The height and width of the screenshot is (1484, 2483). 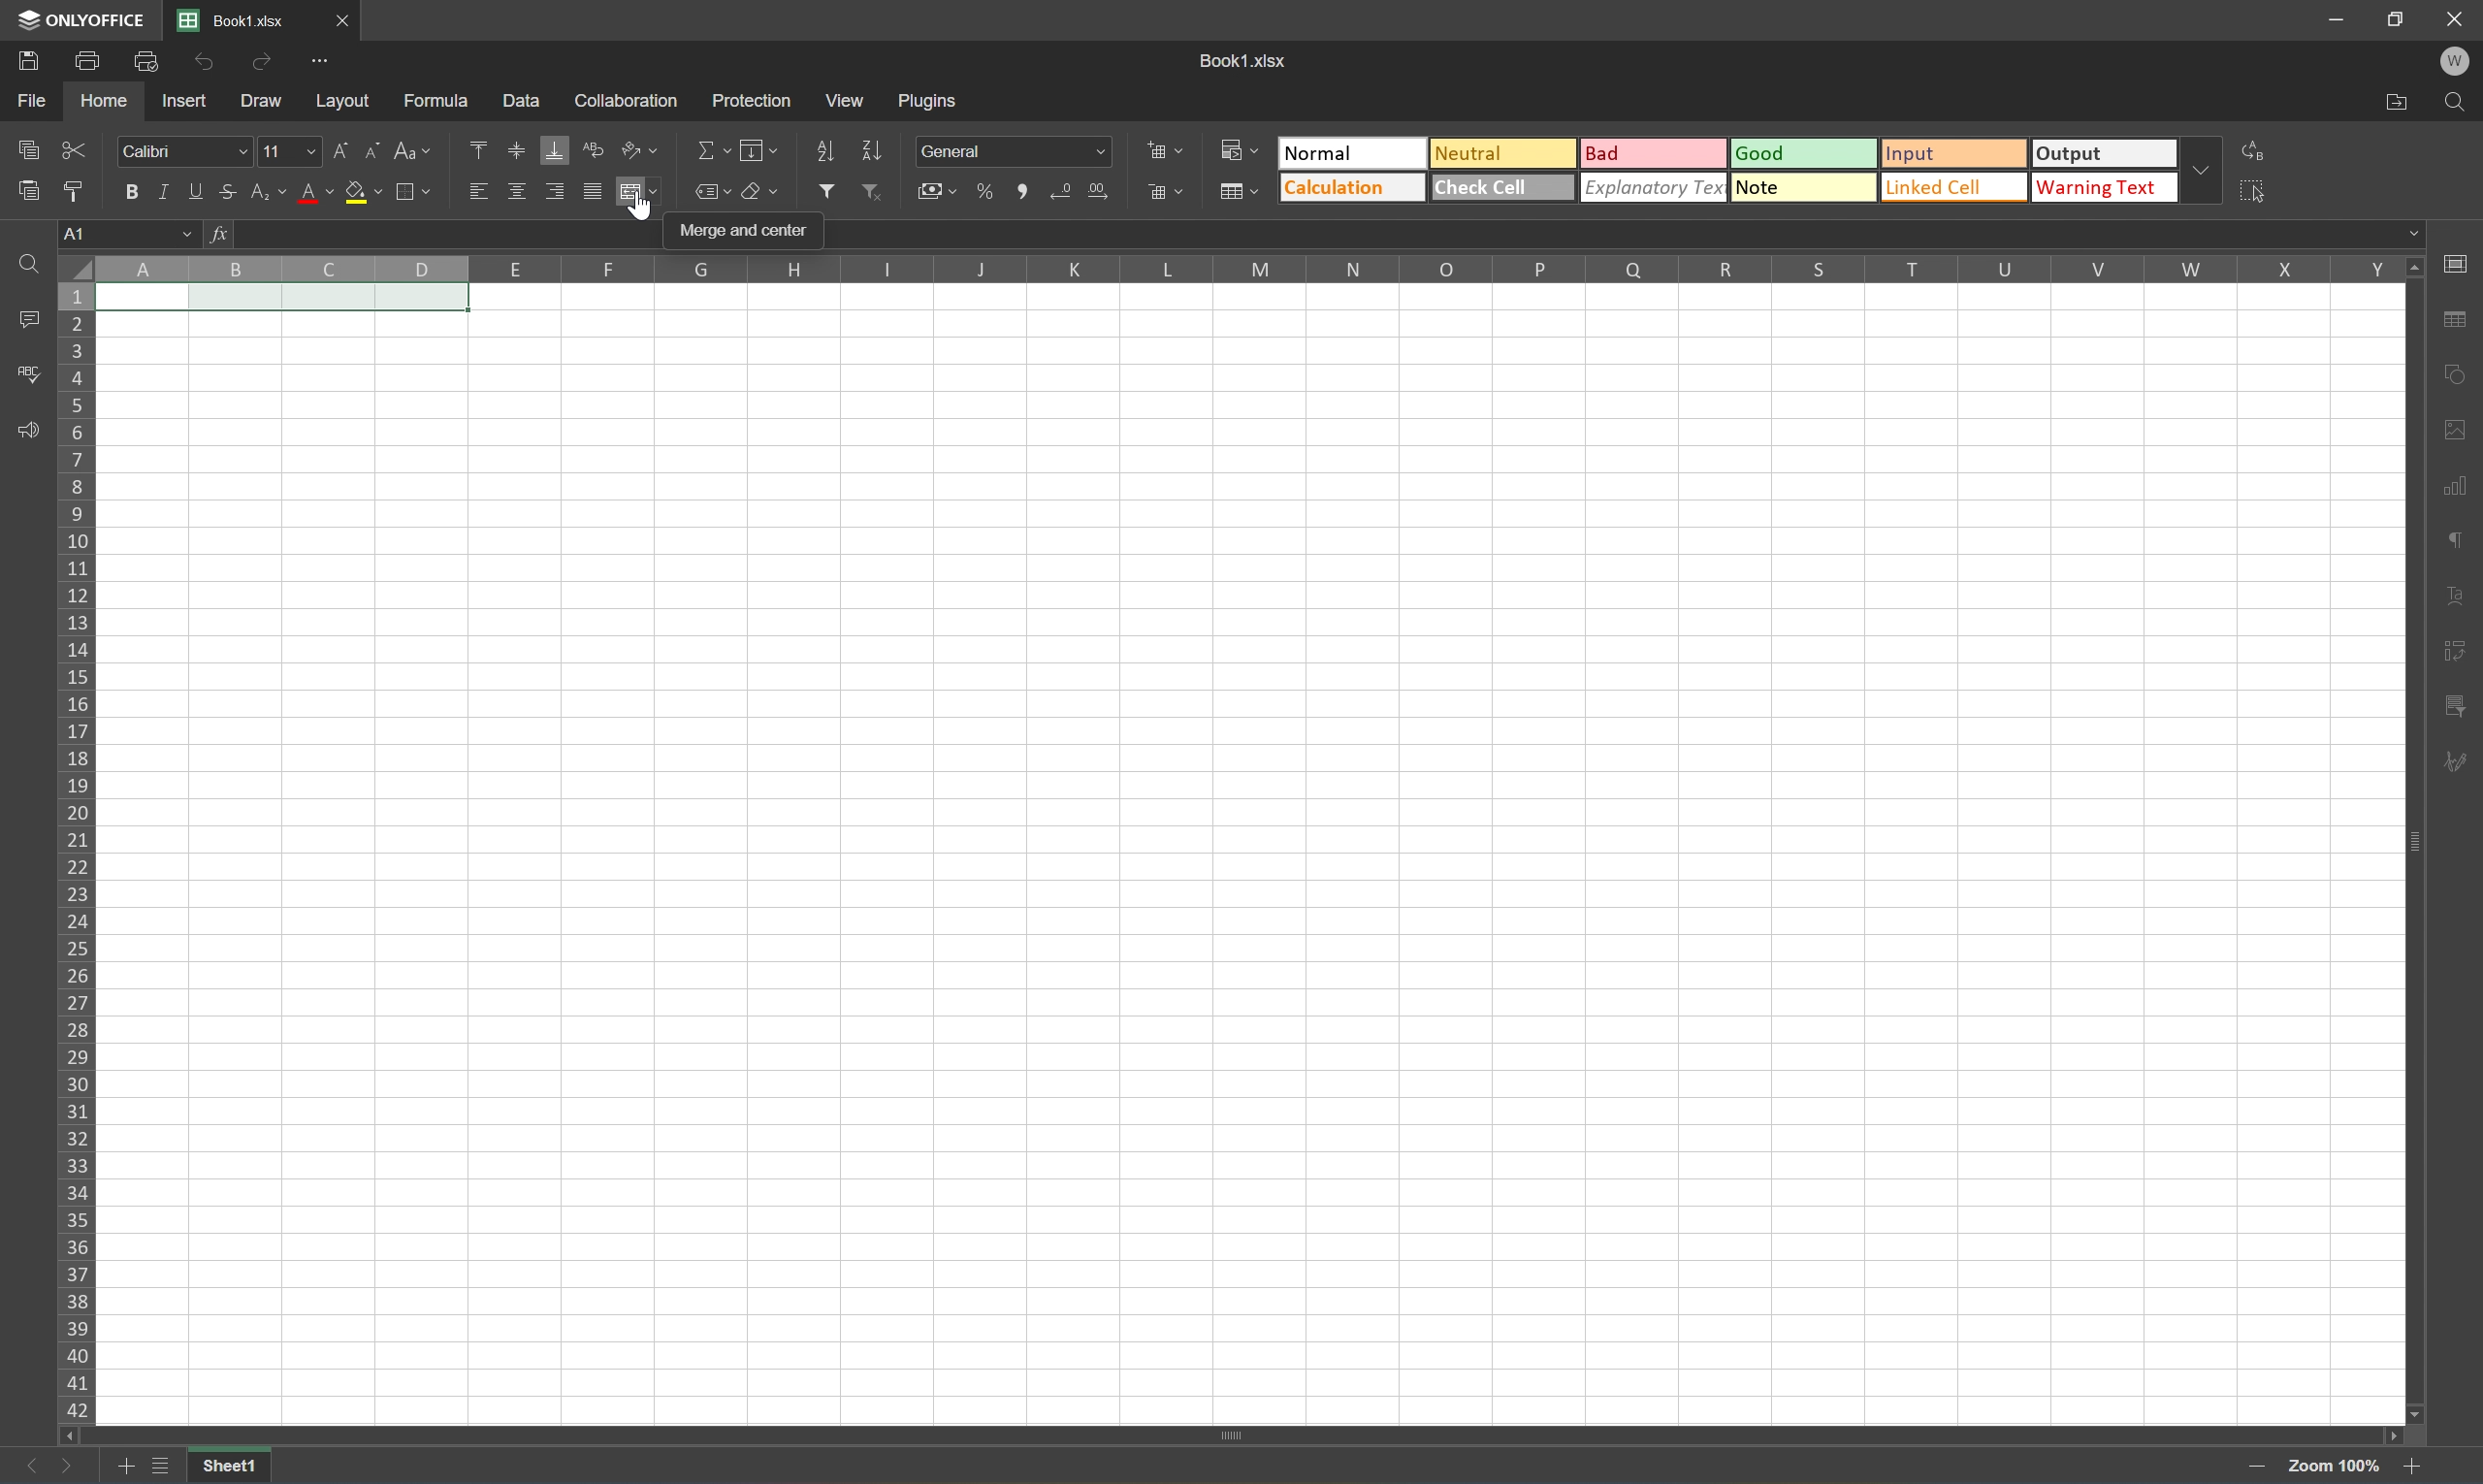 I want to click on Pivot table settings, so click(x=2454, y=709).